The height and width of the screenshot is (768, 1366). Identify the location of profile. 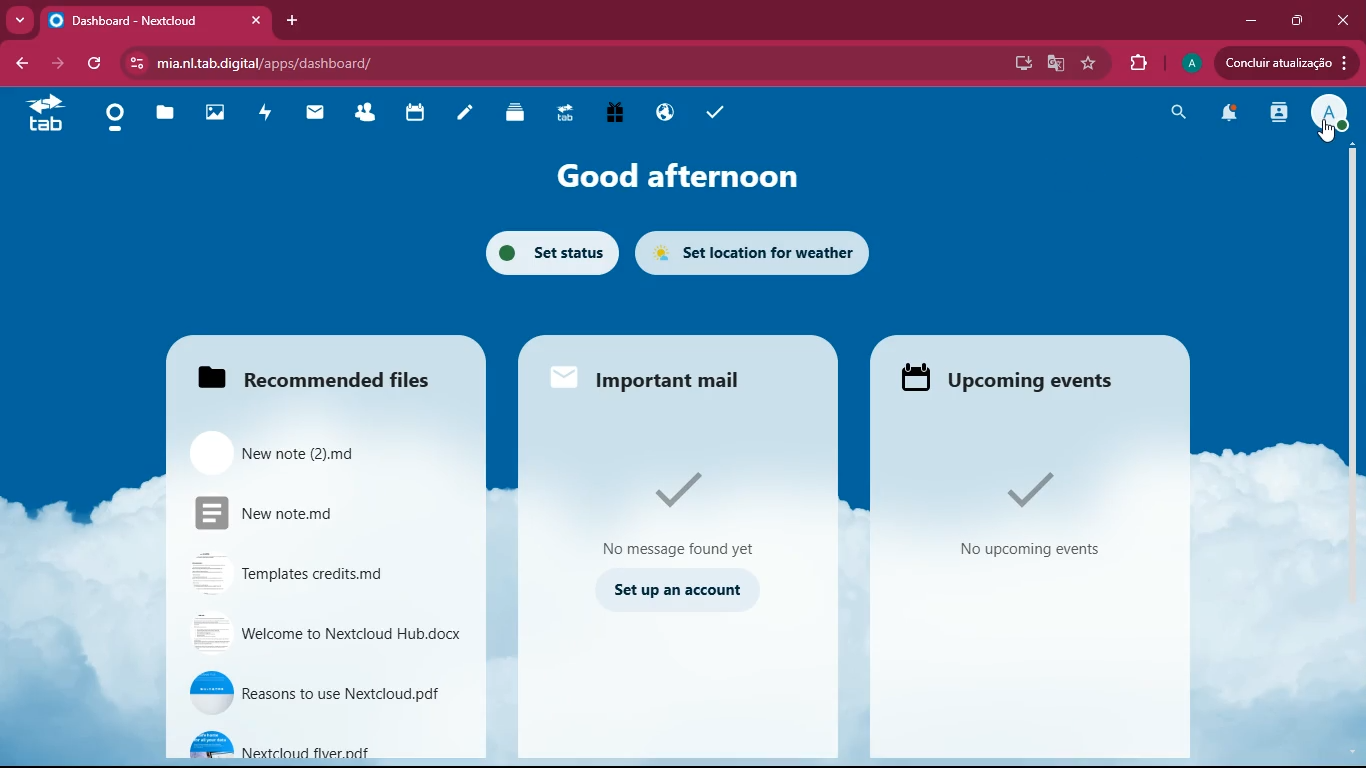
(1329, 114).